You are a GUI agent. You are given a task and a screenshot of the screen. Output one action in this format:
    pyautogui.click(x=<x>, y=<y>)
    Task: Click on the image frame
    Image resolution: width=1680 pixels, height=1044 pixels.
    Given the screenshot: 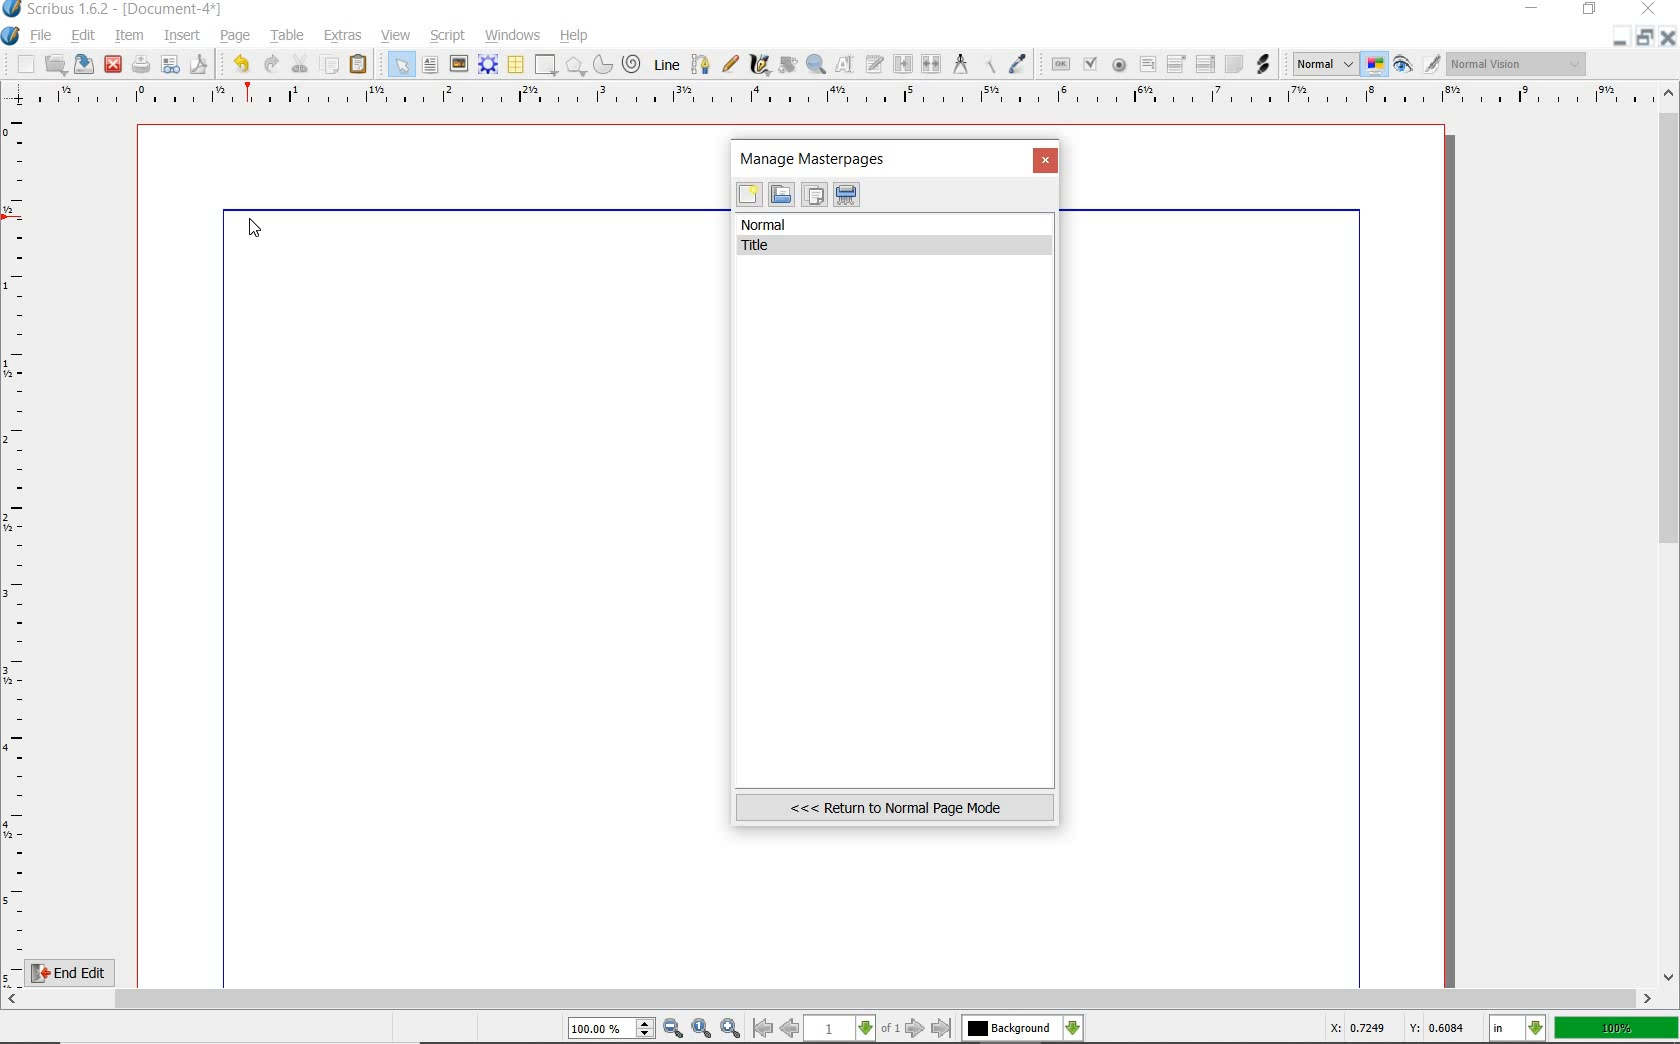 What is the action you would take?
    pyautogui.click(x=459, y=64)
    